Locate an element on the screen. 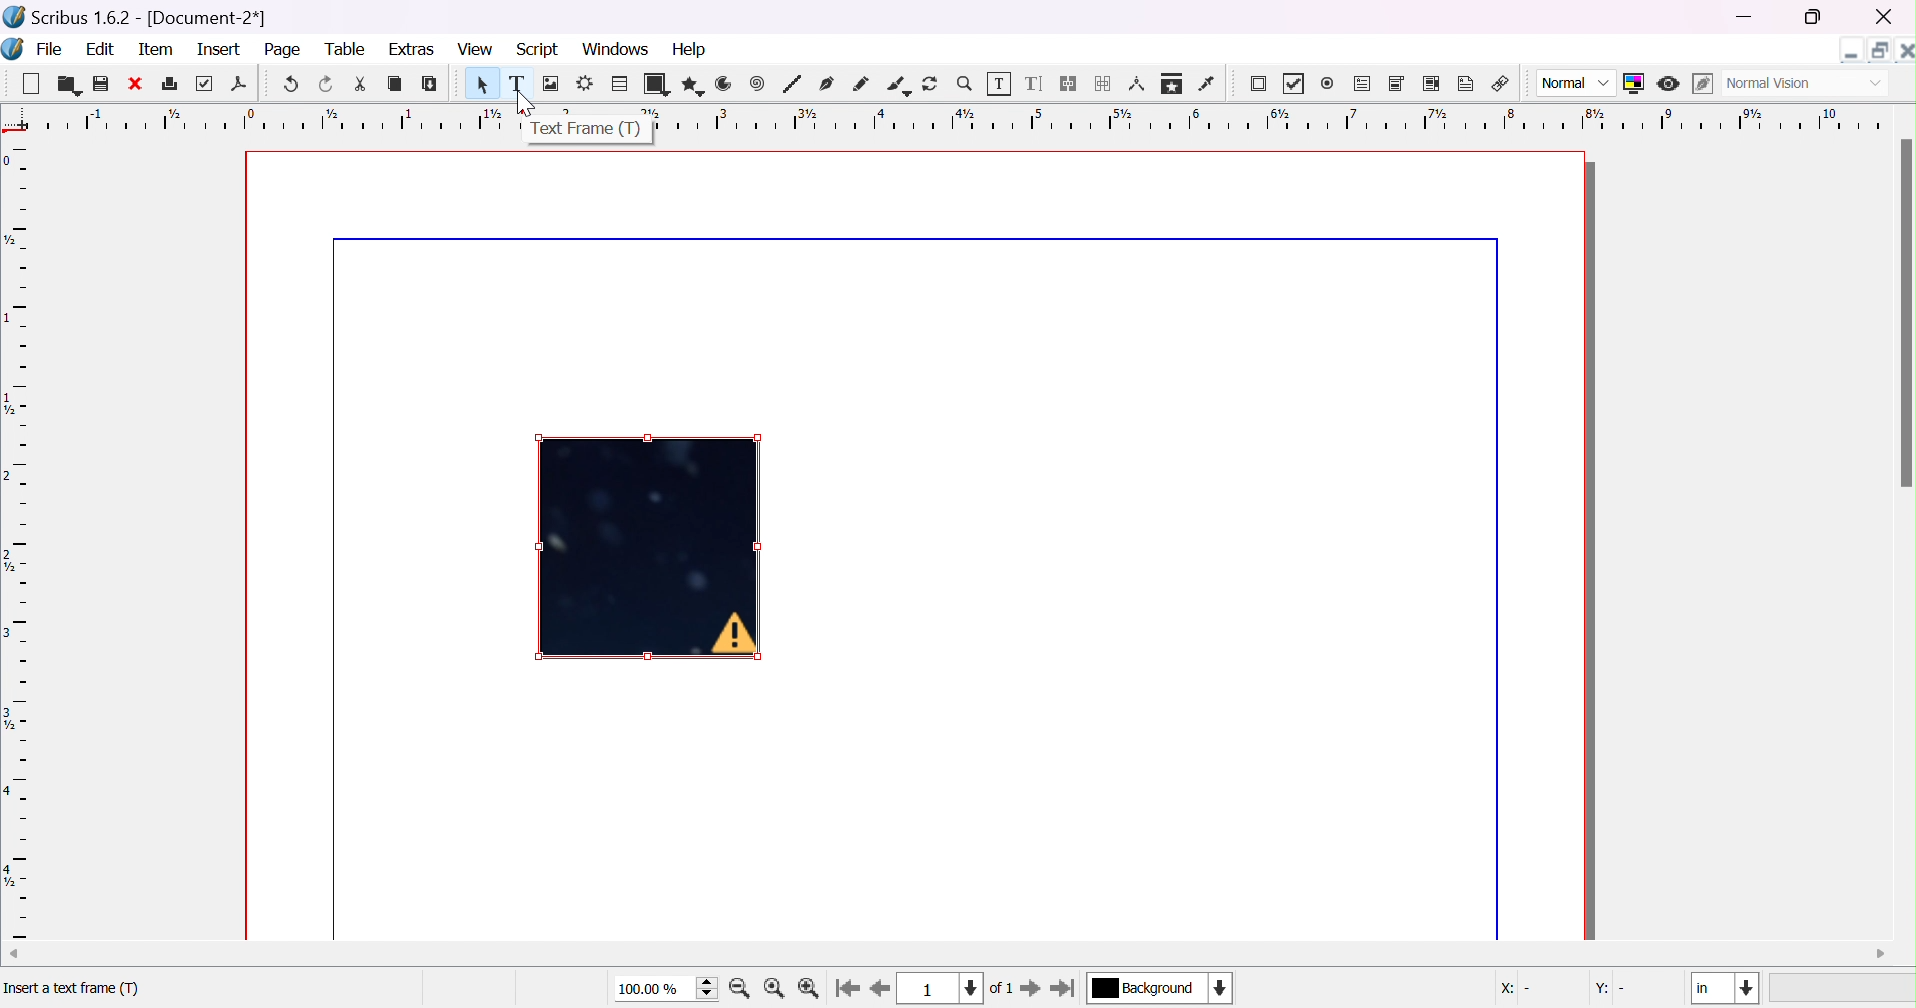 The height and width of the screenshot is (1008, 1916). zoom in/out is located at coordinates (965, 83).